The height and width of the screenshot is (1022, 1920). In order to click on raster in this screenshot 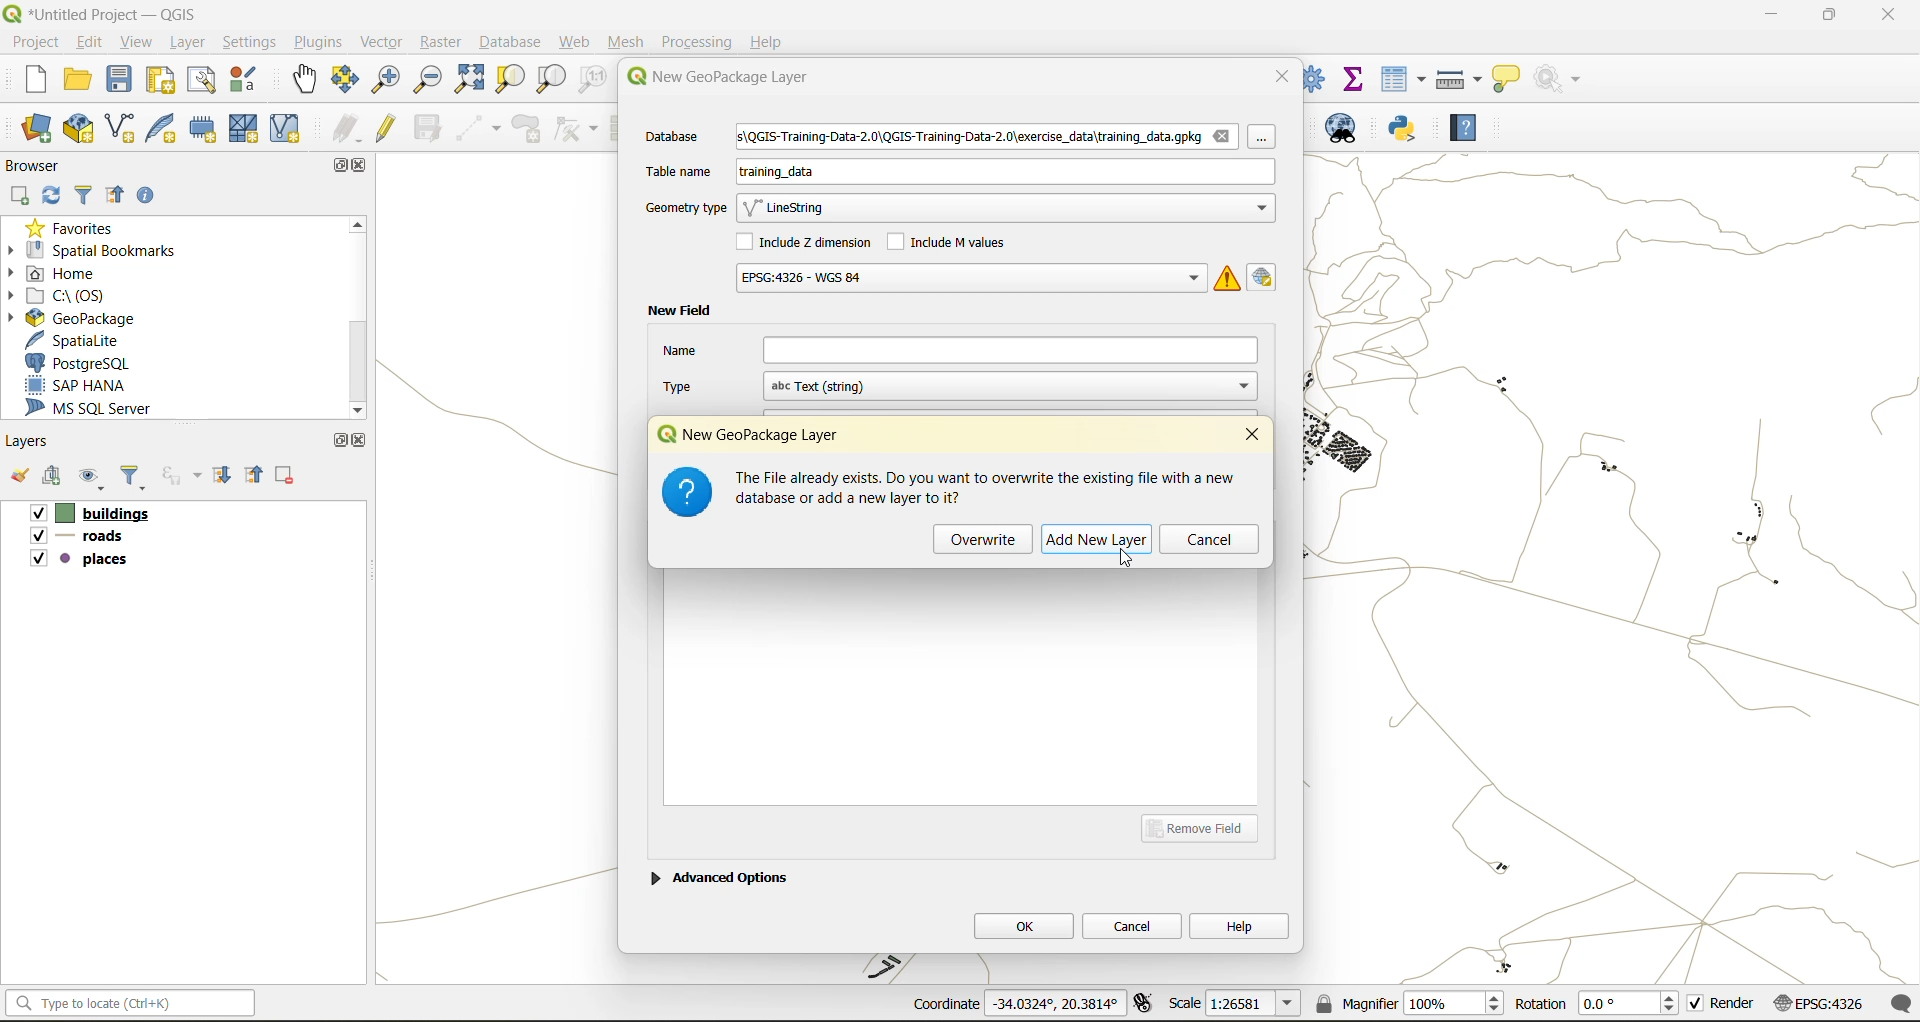, I will do `click(441, 43)`.